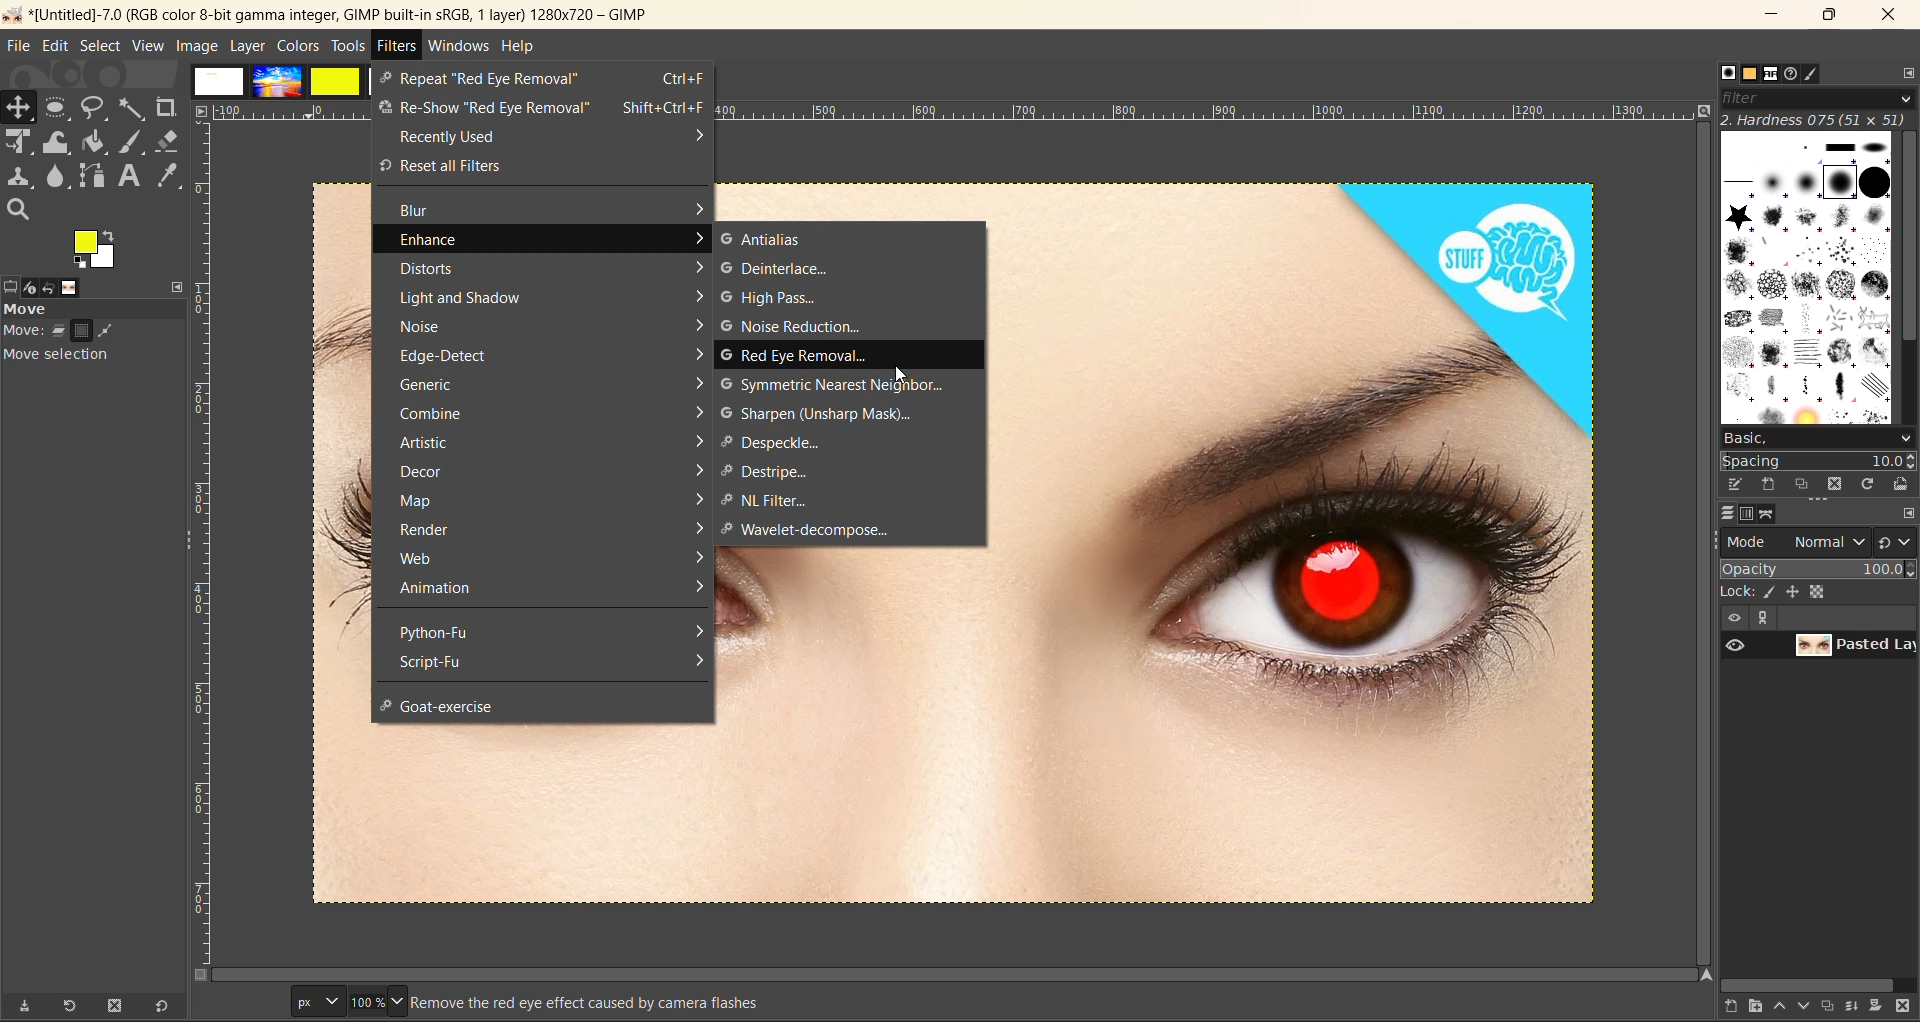  Describe the element at coordinates (553, 239) in the screenshot. I see `enhance` at that location.